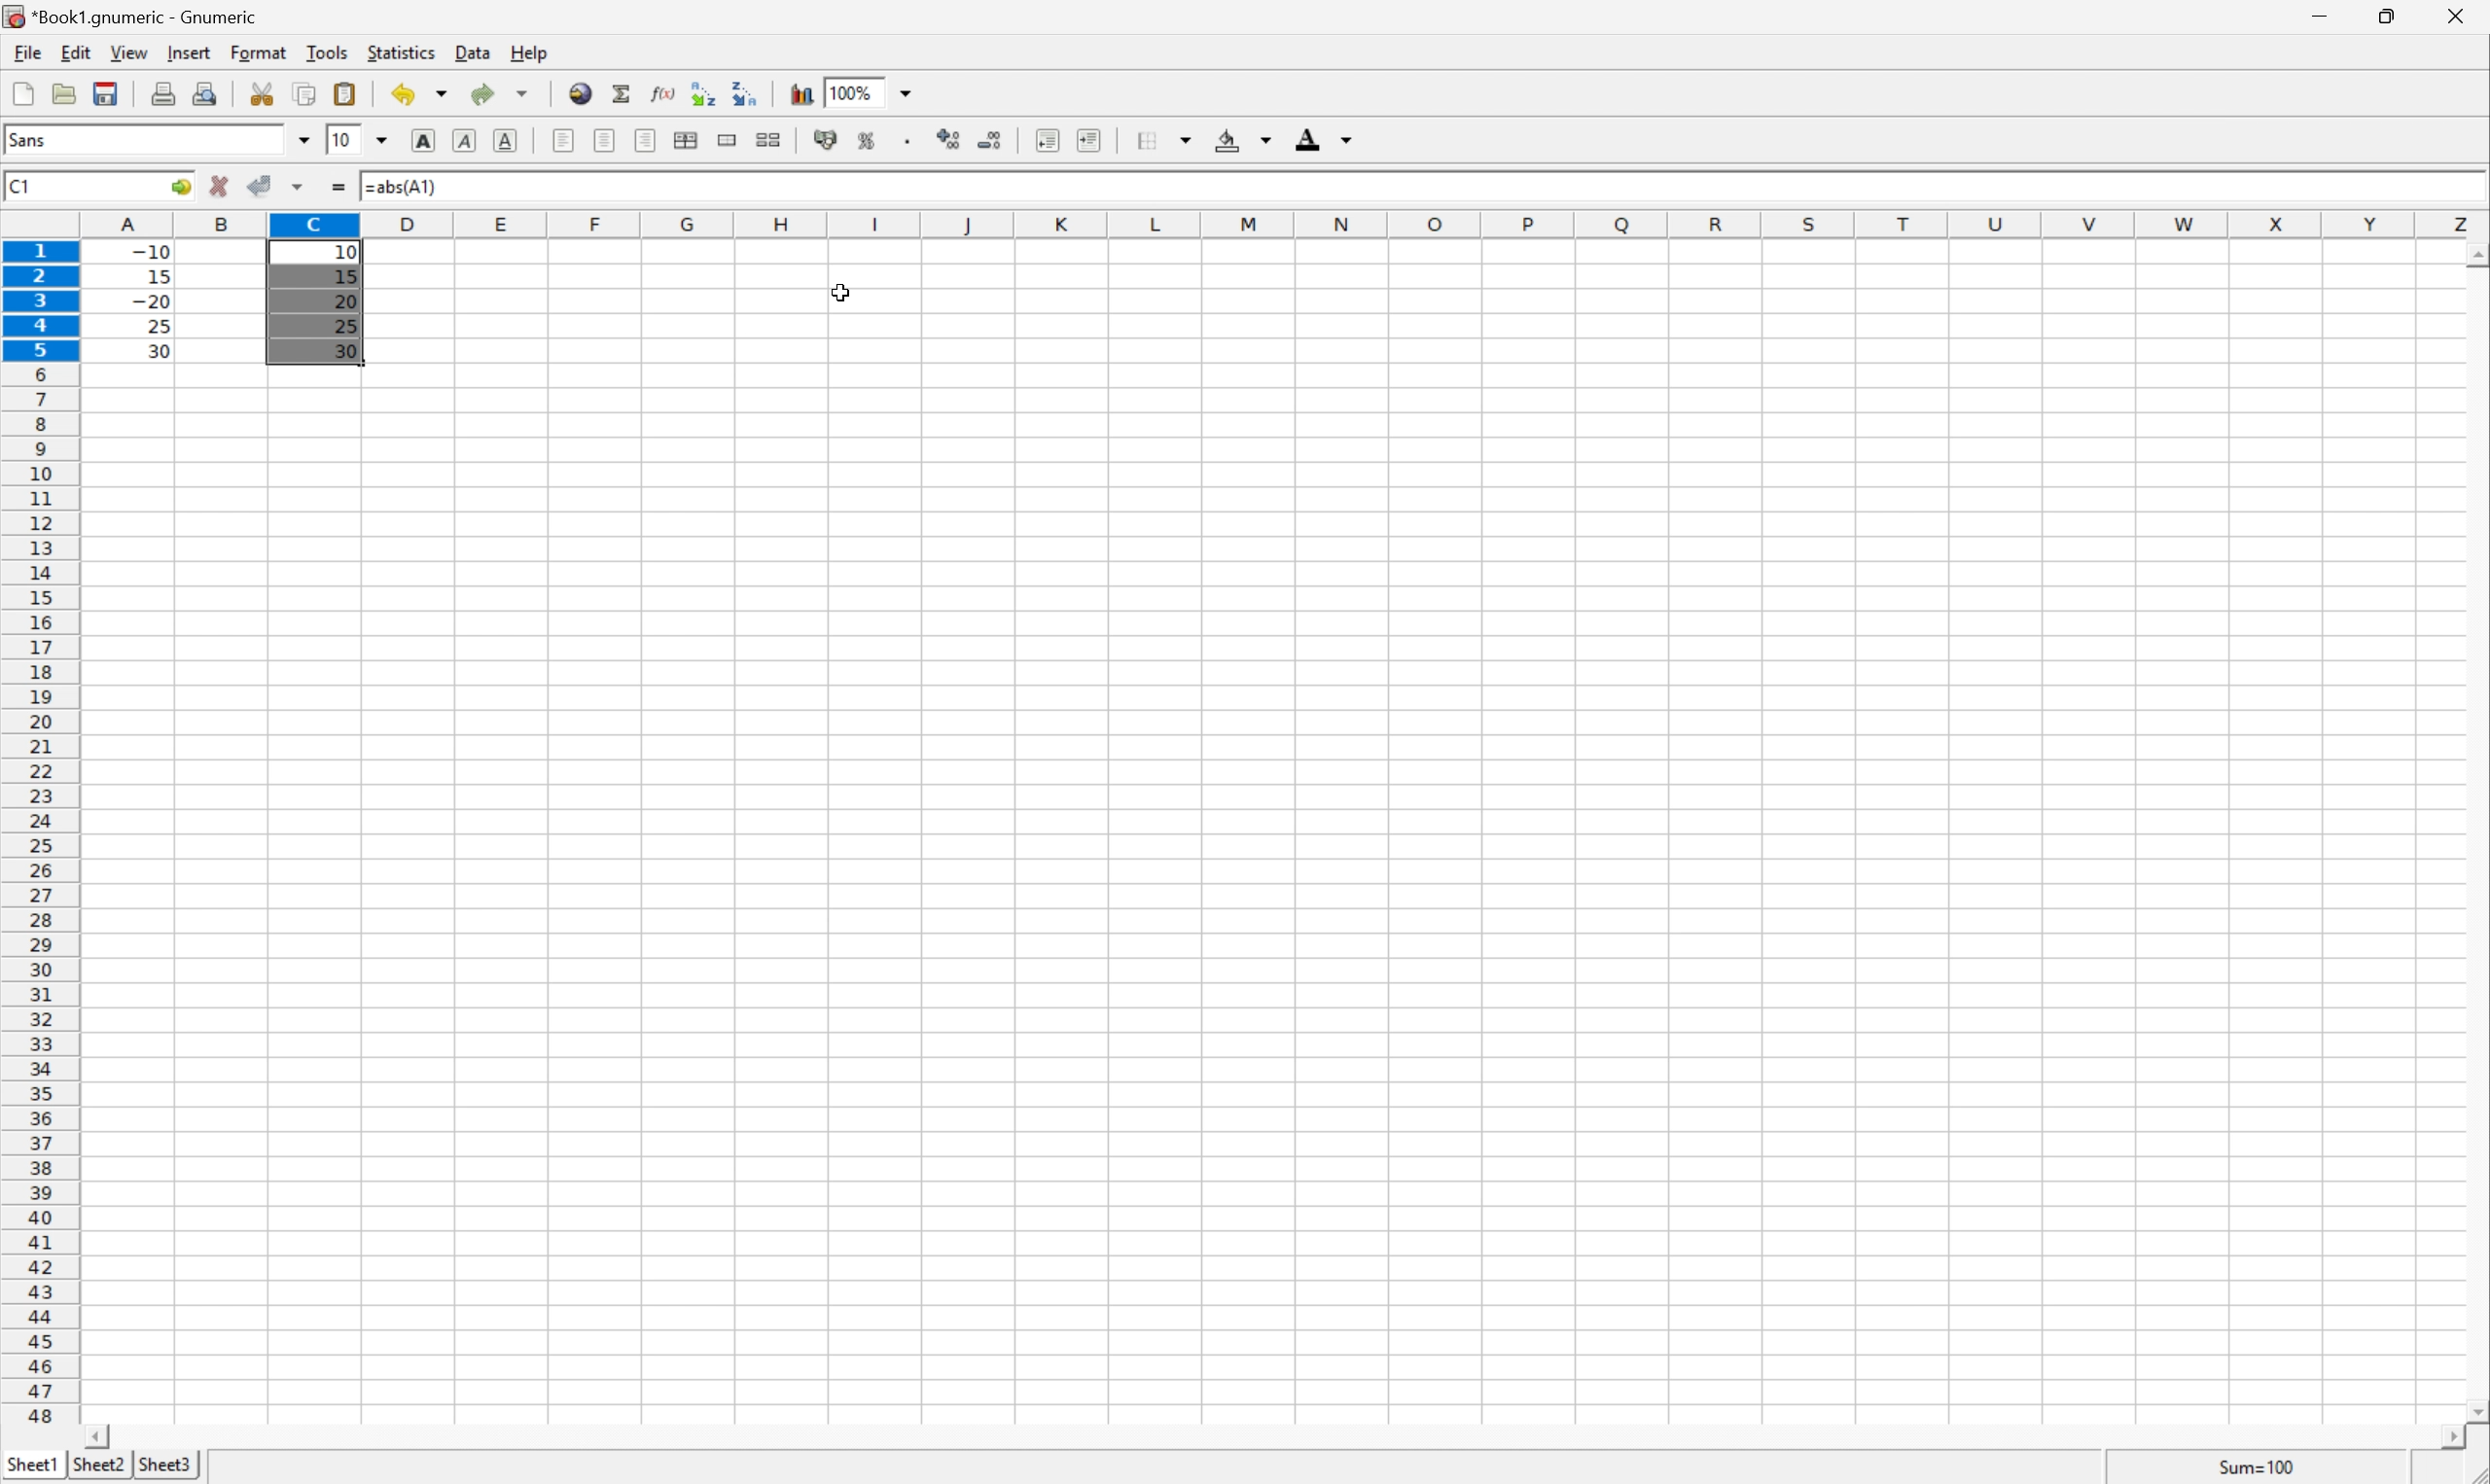 The height and width of the screenshot is (1484, 2490). I want to click on bold, so click(419, 138).